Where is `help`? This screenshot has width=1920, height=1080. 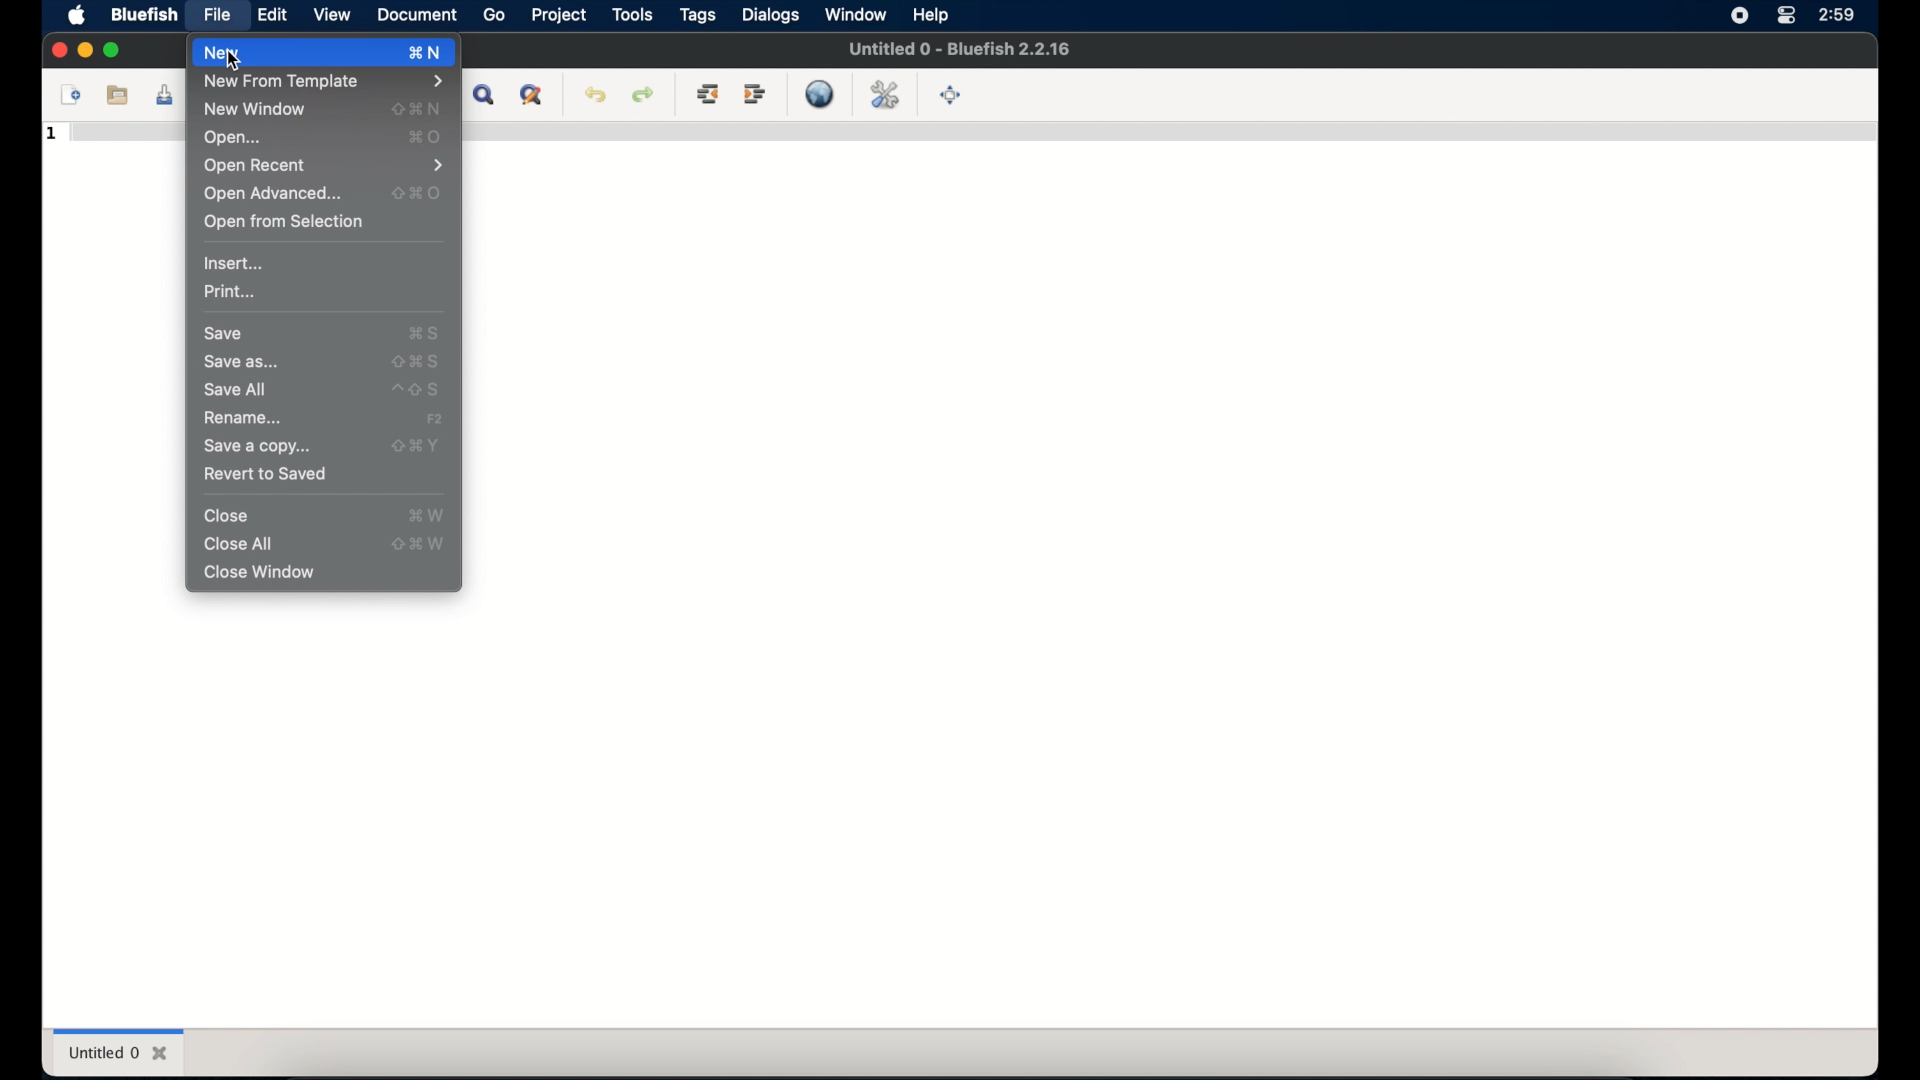 help is located at coordinates (932, 14).